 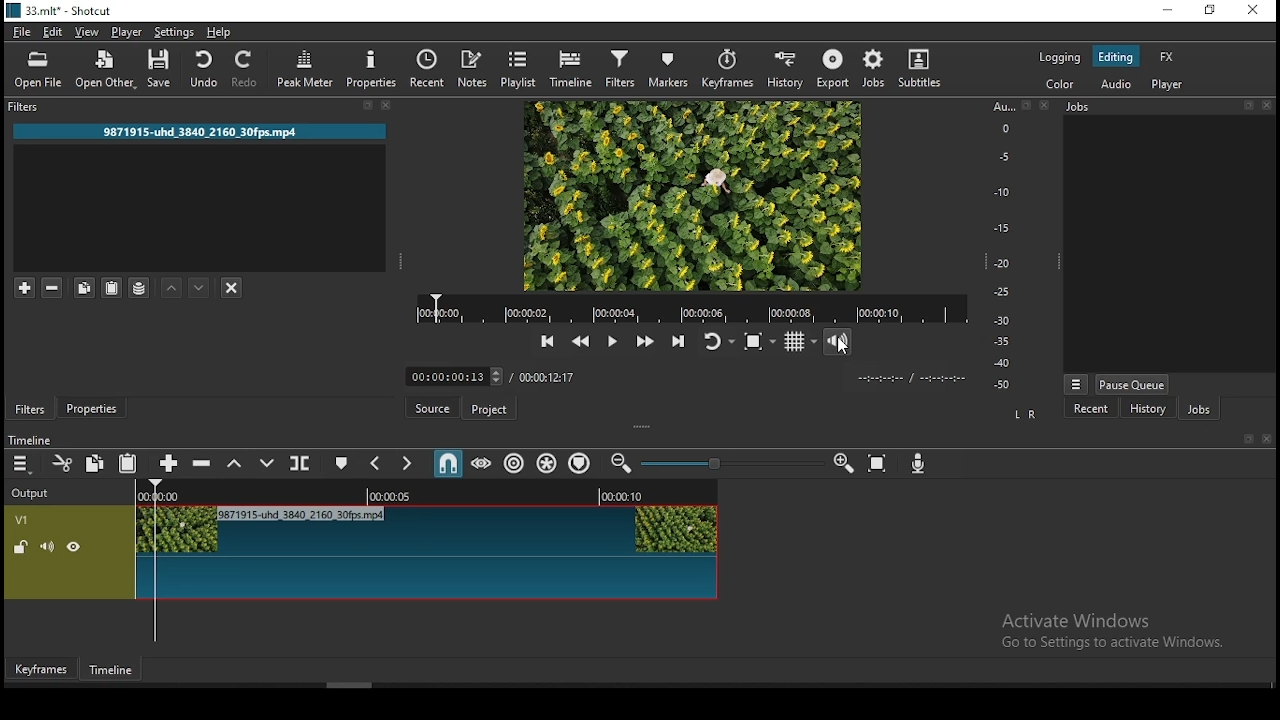 What do you see at coordinates (375, 464) in the screenshot?
I see `previous marker` at bounding box center [375, 464].